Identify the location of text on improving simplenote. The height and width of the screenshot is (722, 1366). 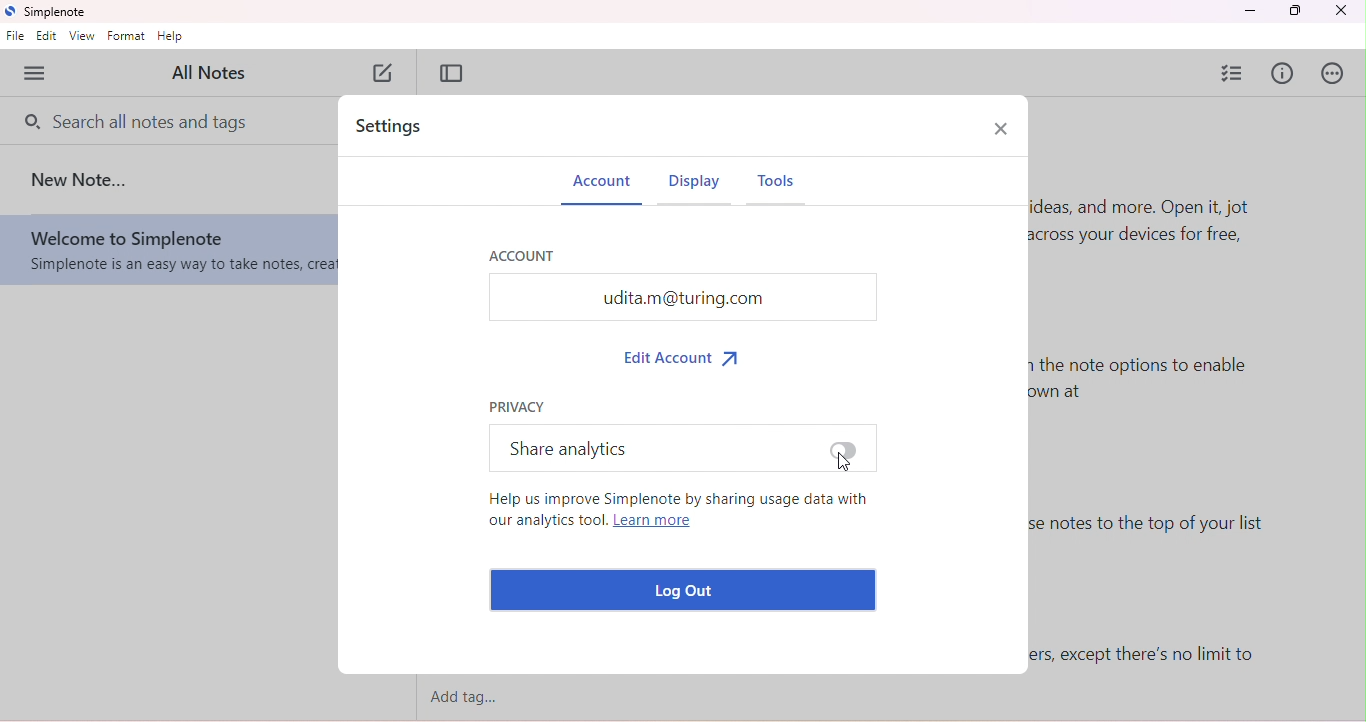
(677, 514).